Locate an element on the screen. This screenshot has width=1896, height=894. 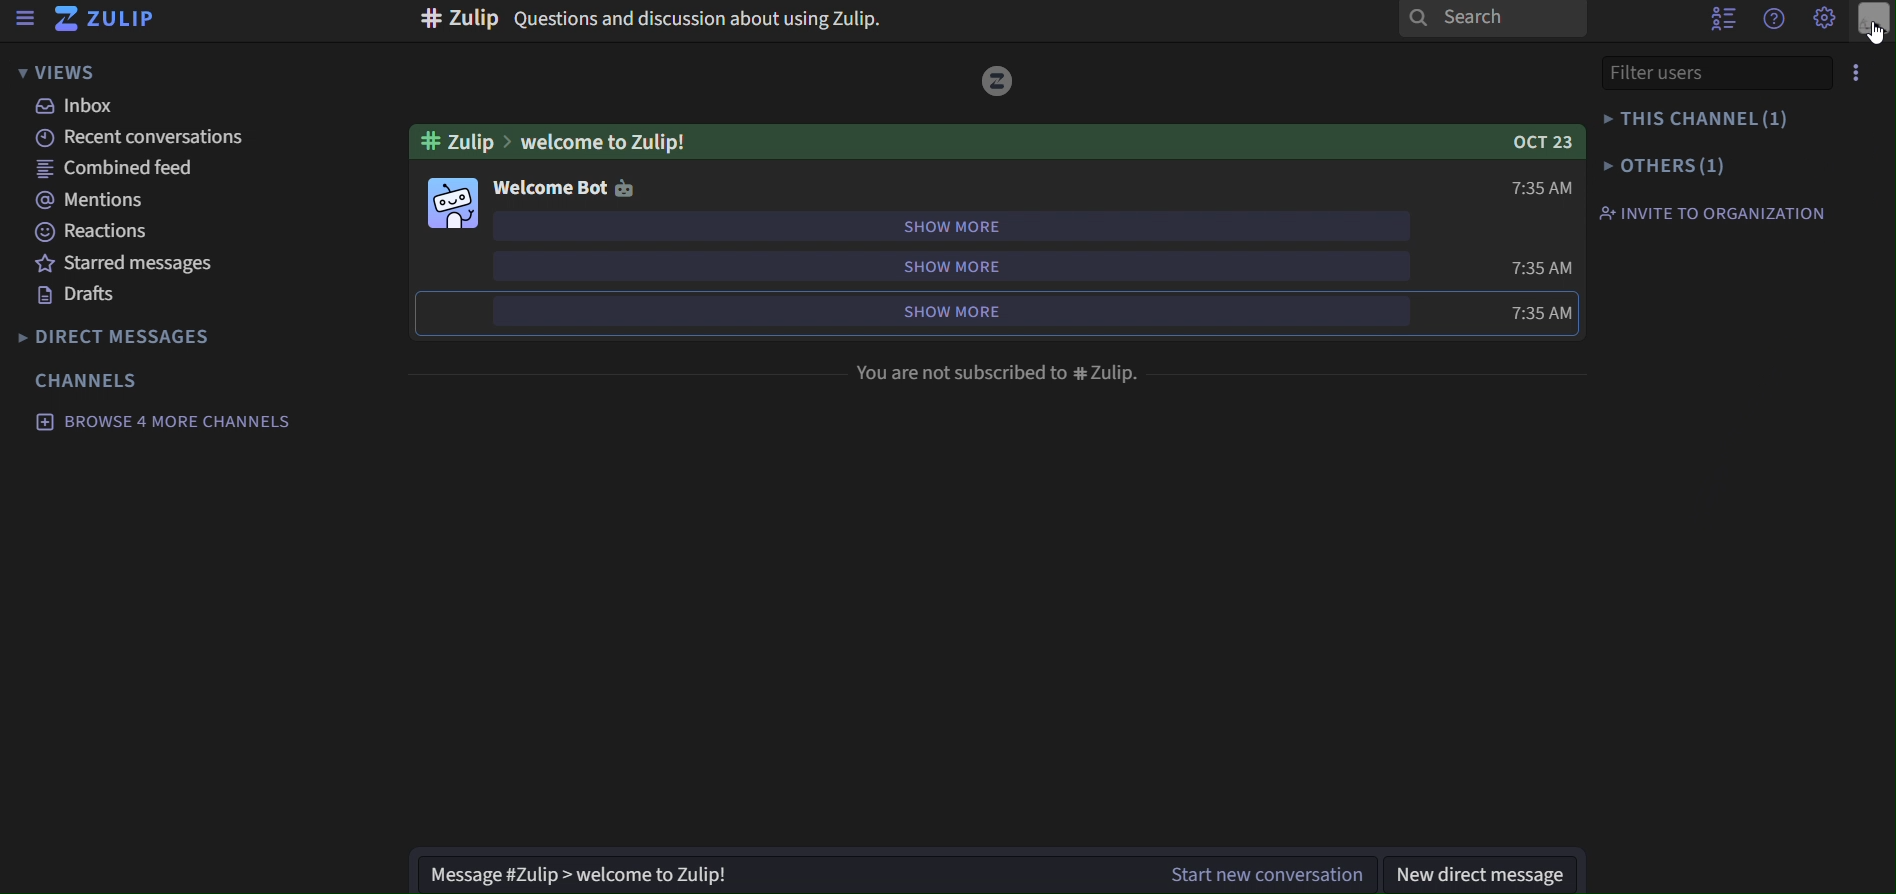
Start new conversation is located at coordinates (1266, 872).